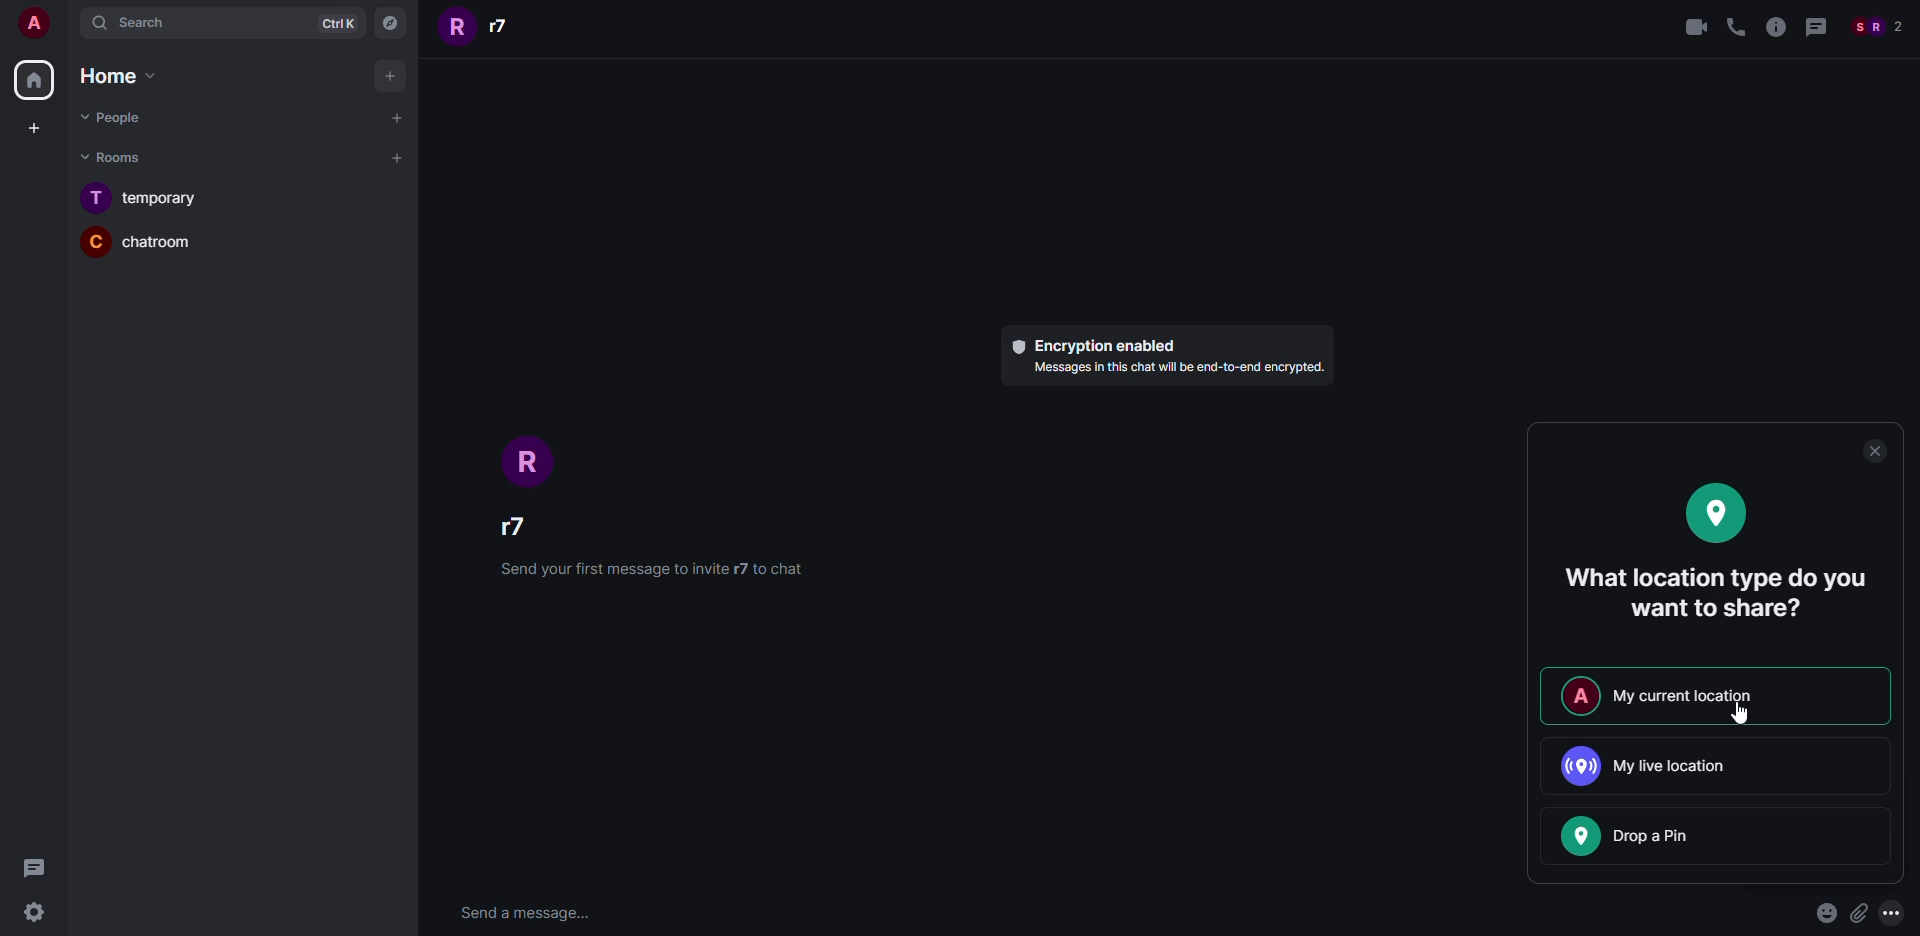  Describe the element at coordinates (1721, 836) in the screenshot. I see `drop a pin` at that location.